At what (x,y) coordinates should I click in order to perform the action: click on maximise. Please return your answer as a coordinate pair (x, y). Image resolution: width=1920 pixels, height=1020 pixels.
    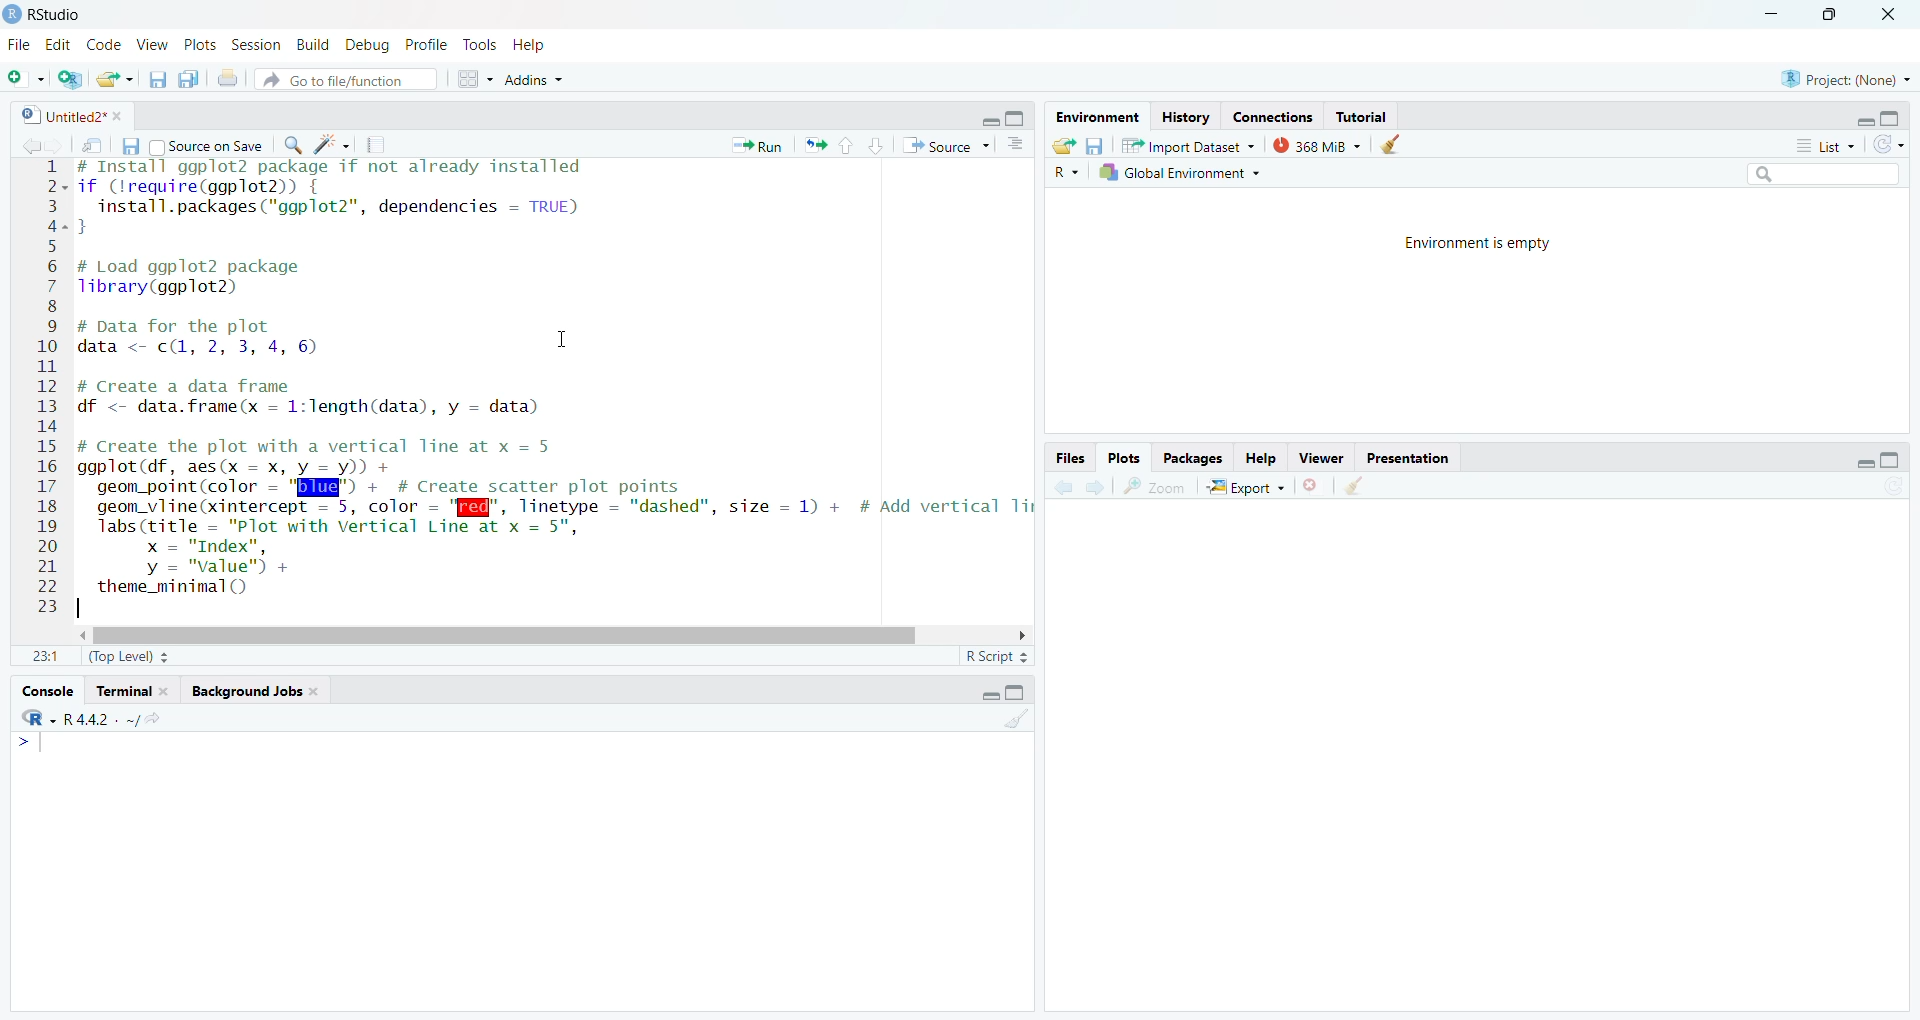
    Looking at the image, I should click on (1019, 117).